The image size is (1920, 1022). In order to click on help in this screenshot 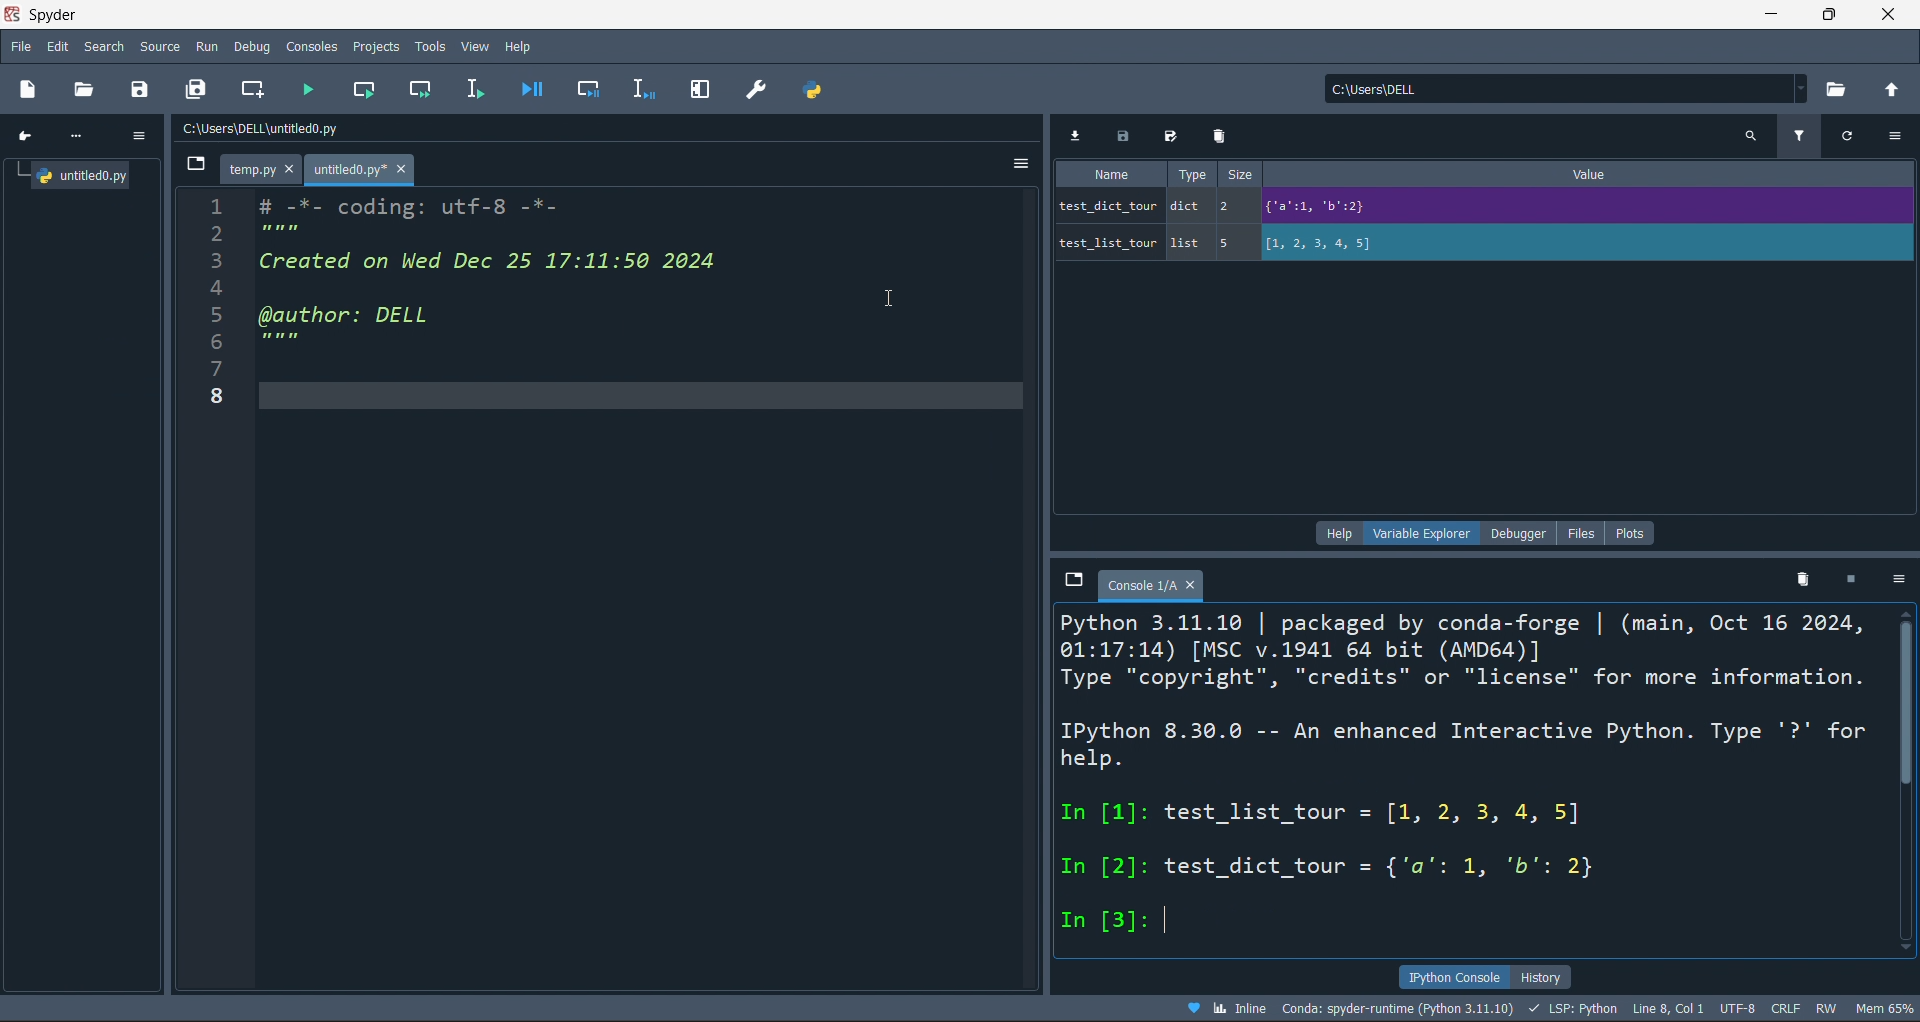, I will do `click(1336, 533)`.